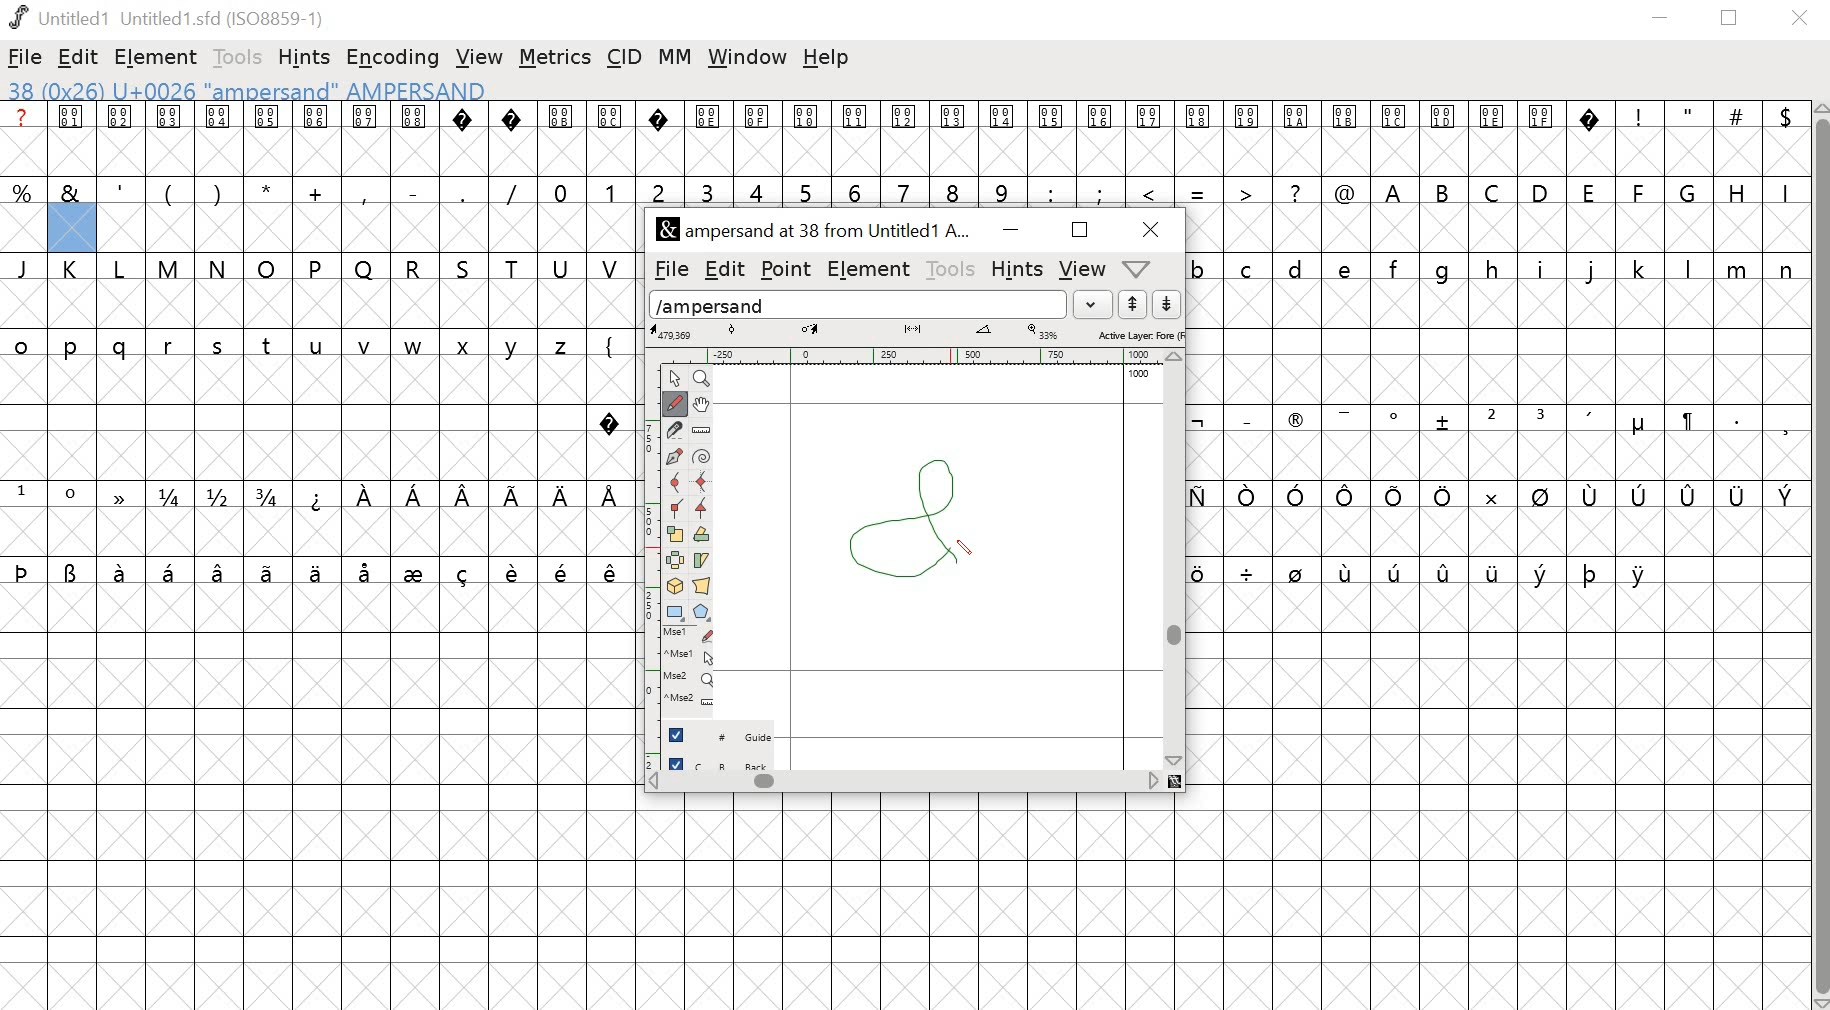  I want to click on 4, so click(759, 191).